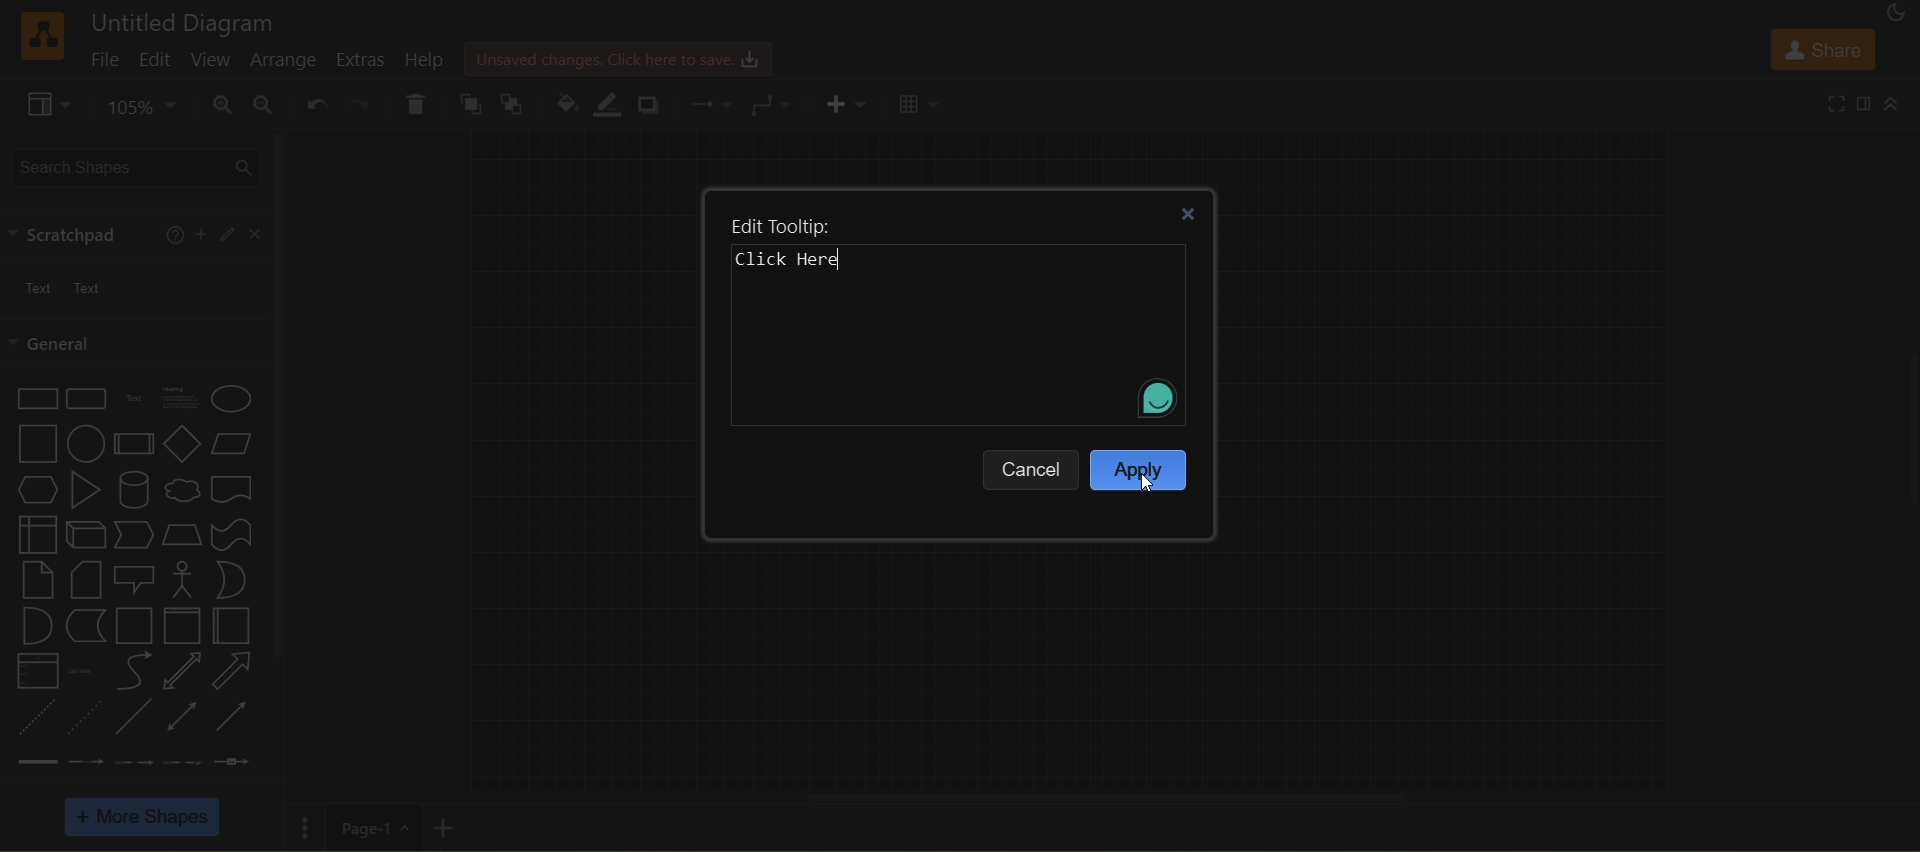 Image resolution: width=1920 pixels, height=852 pixels. I want to click on table, so click(920, 105).